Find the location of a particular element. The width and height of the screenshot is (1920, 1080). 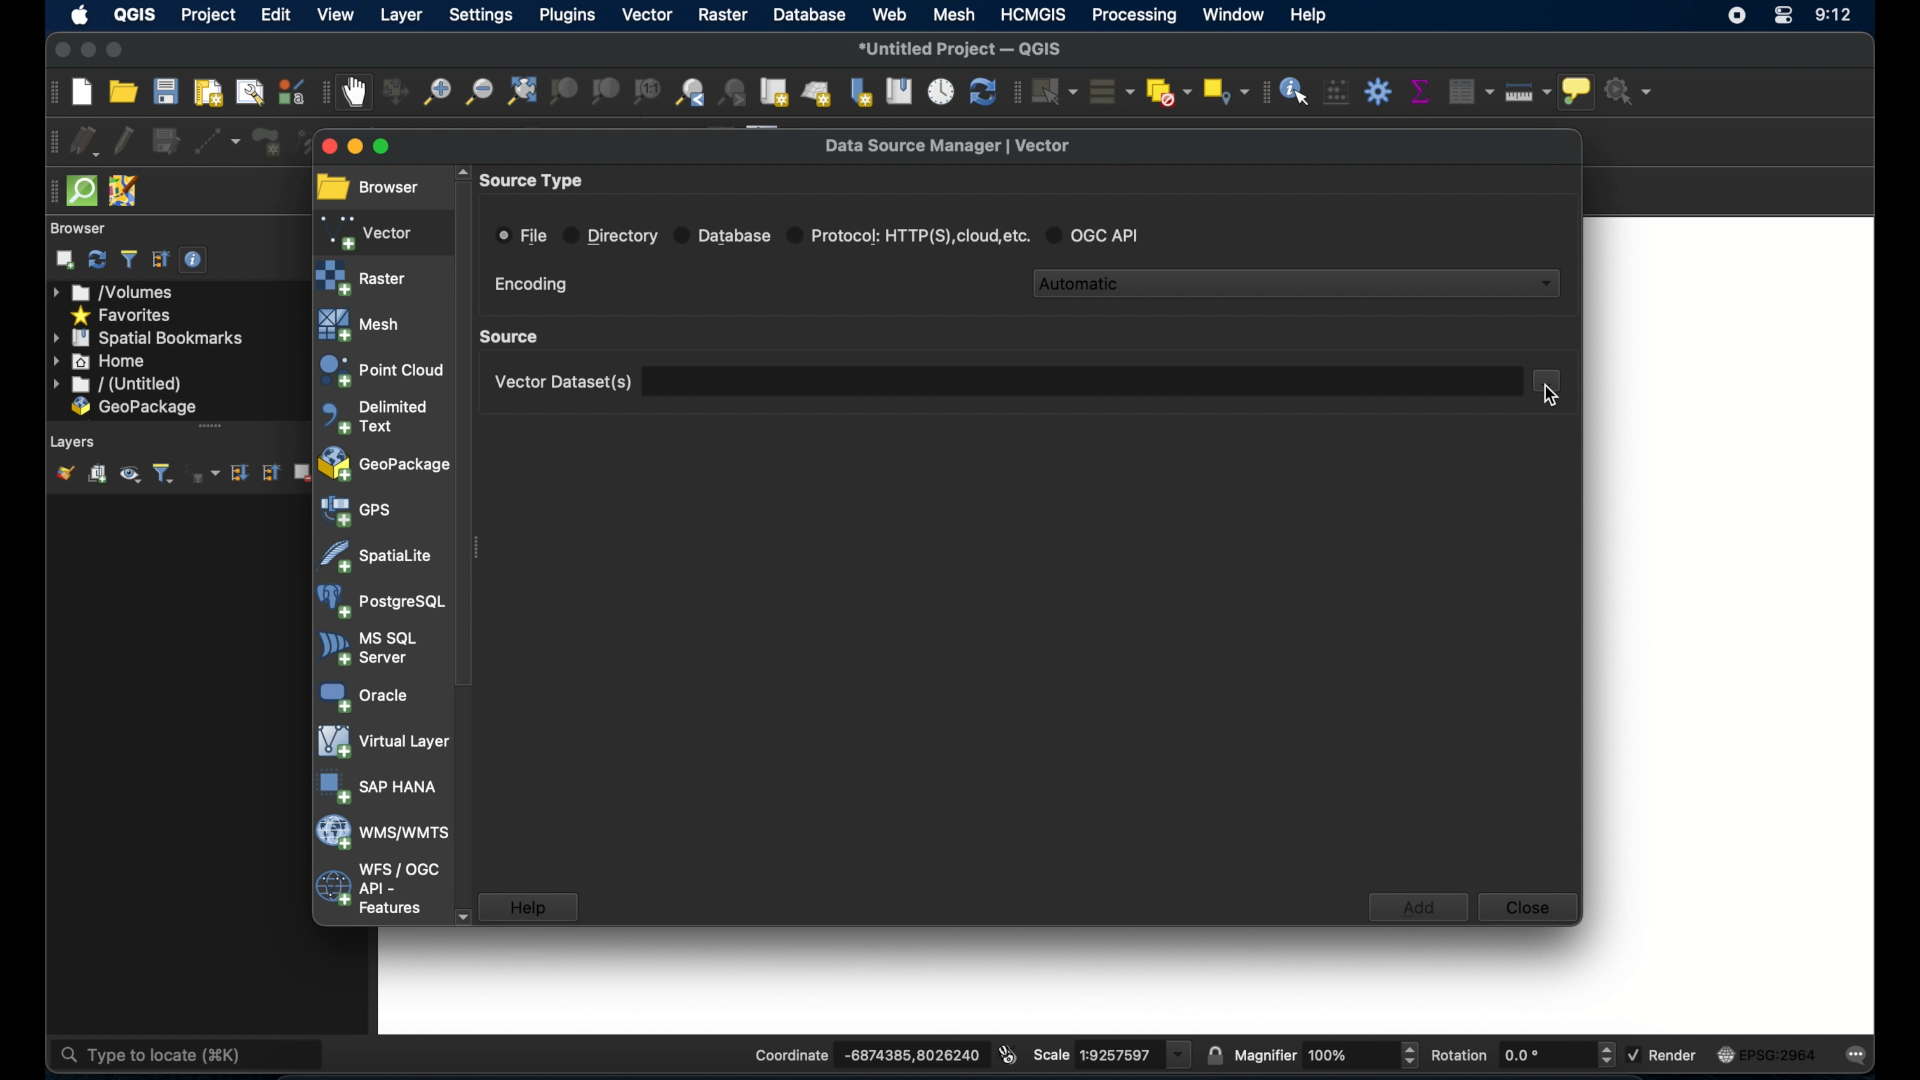

style manager is located at coordinates (290, 90).